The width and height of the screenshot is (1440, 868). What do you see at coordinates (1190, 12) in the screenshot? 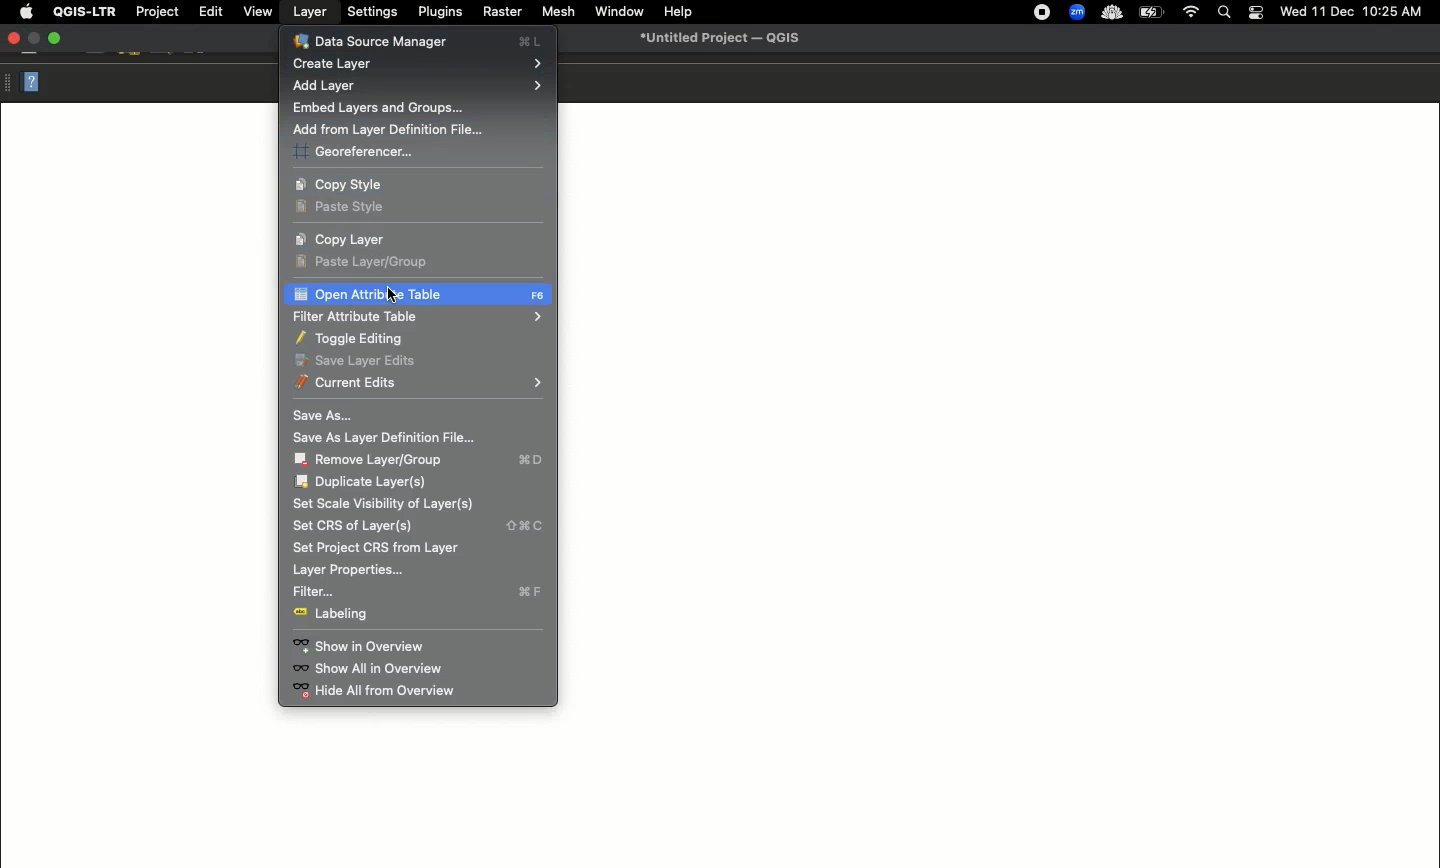
I see `Internet` at bounding box center [1190, 12].